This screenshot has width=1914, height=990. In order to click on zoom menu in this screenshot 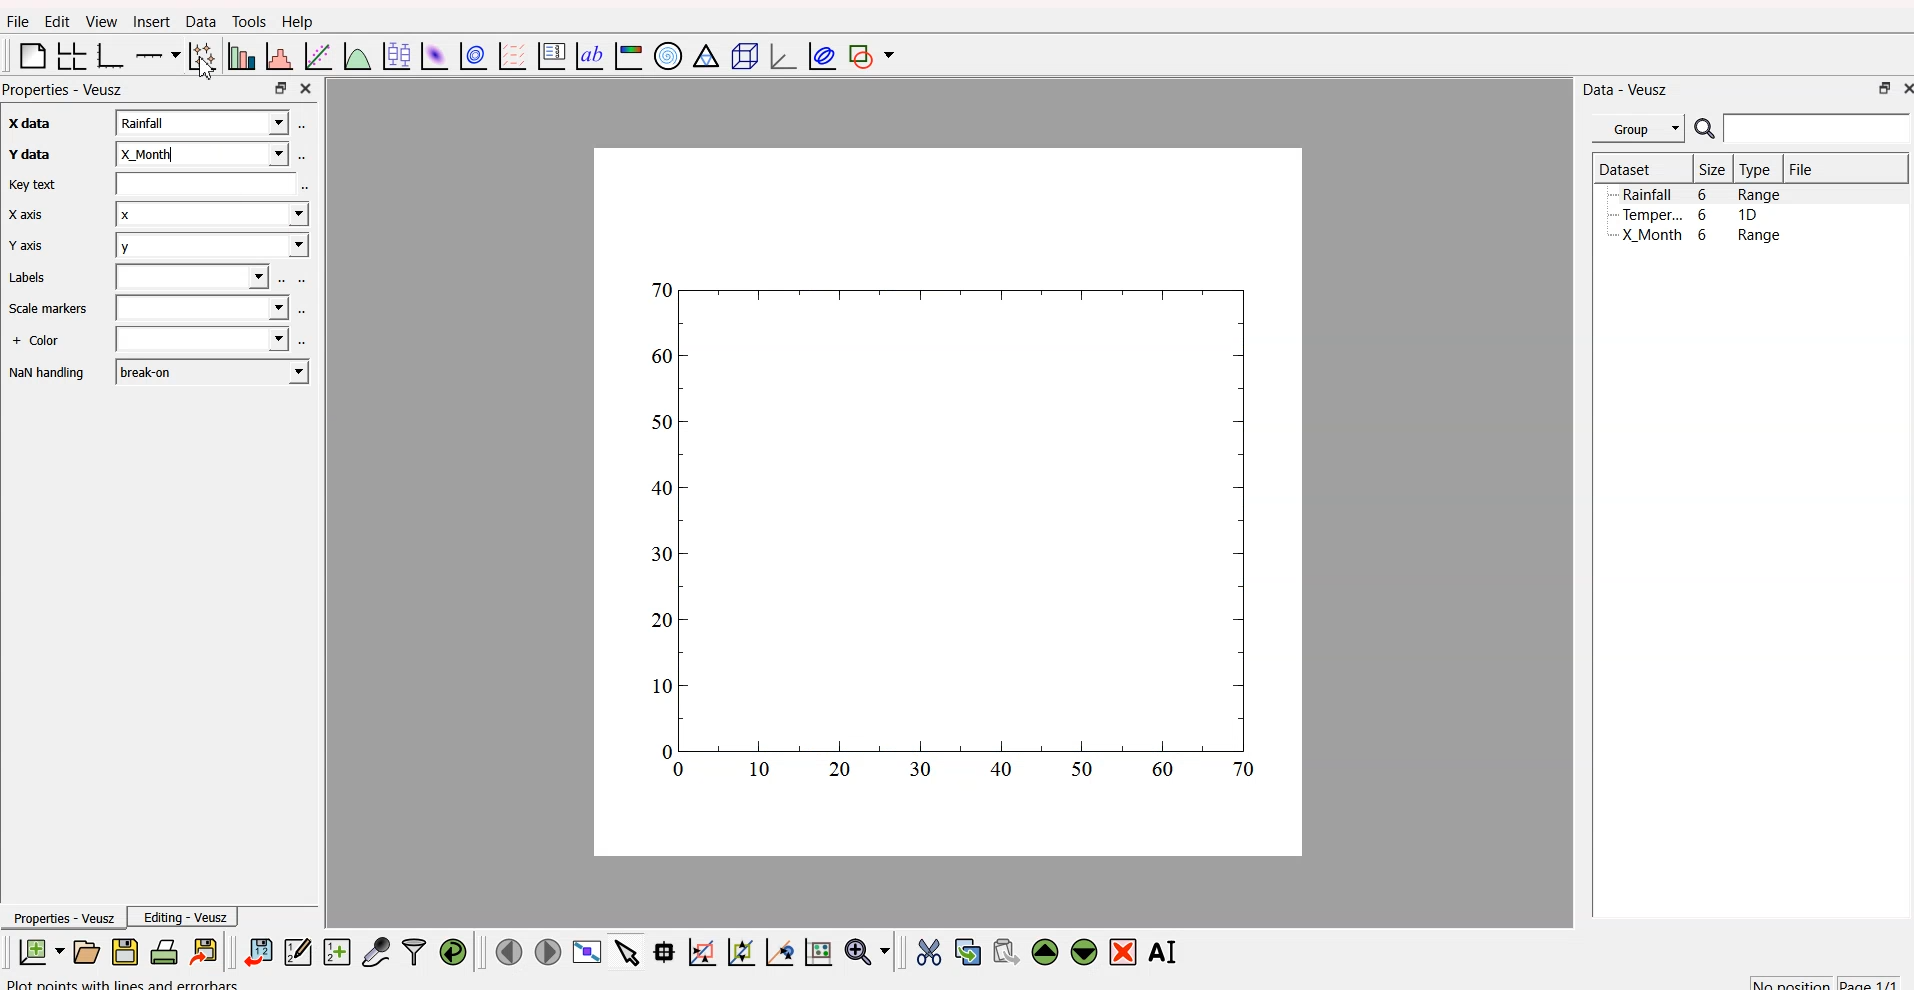, I will do `click(868, 950)`.